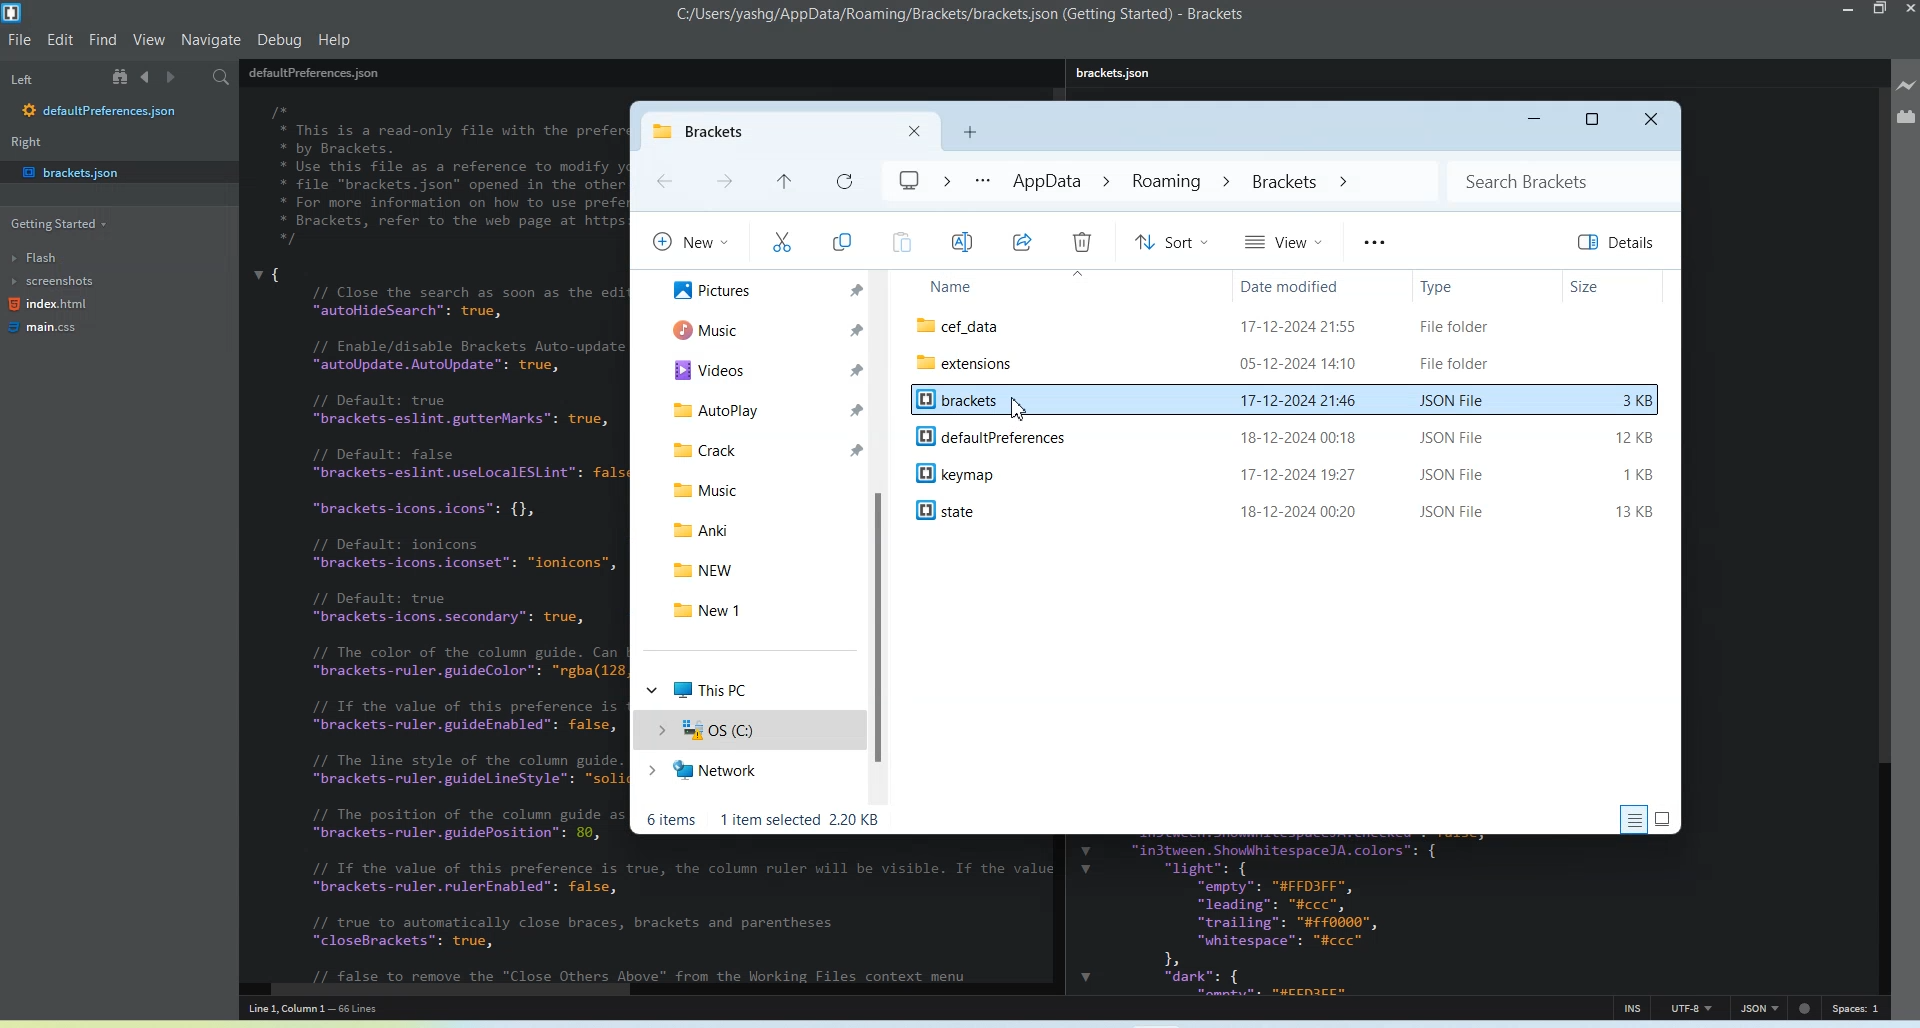 The width and height of the screenshot is (1920, 1028). I want to click on Music, so click(761, 329).